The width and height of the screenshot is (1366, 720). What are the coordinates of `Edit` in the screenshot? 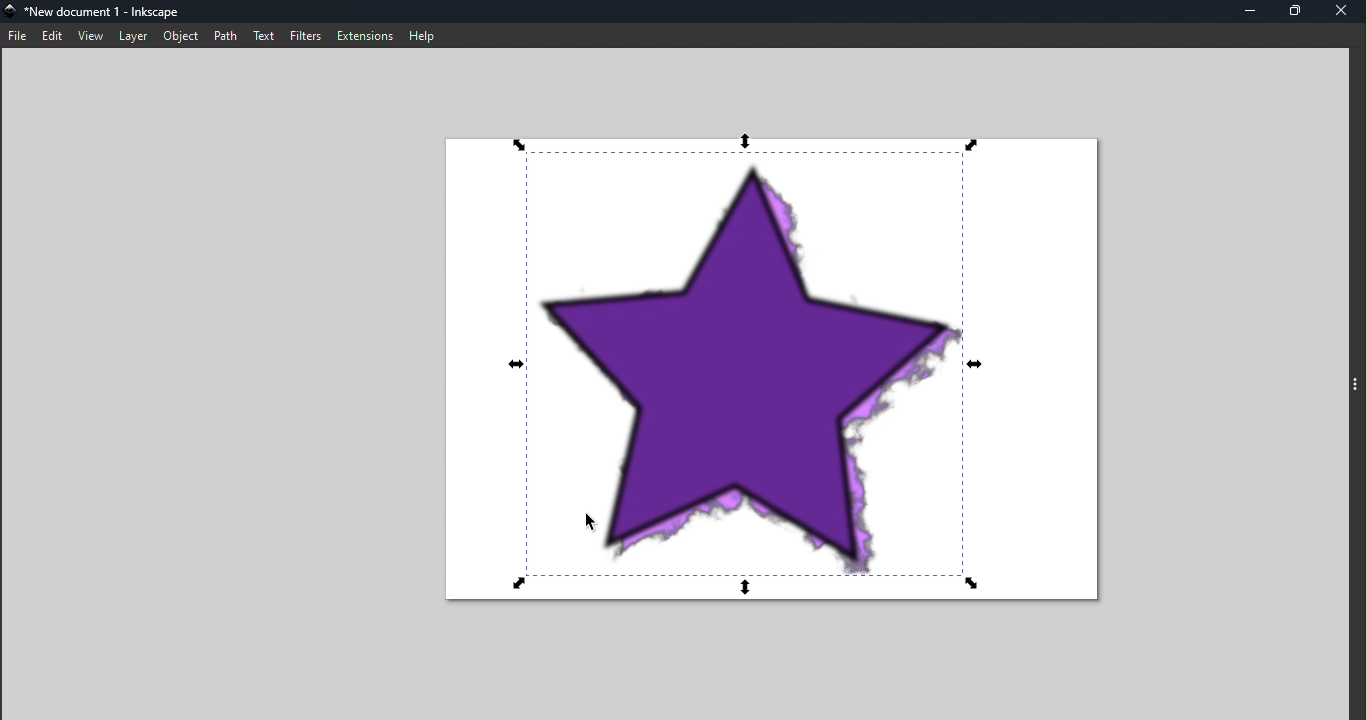 It's located at (52, 35).